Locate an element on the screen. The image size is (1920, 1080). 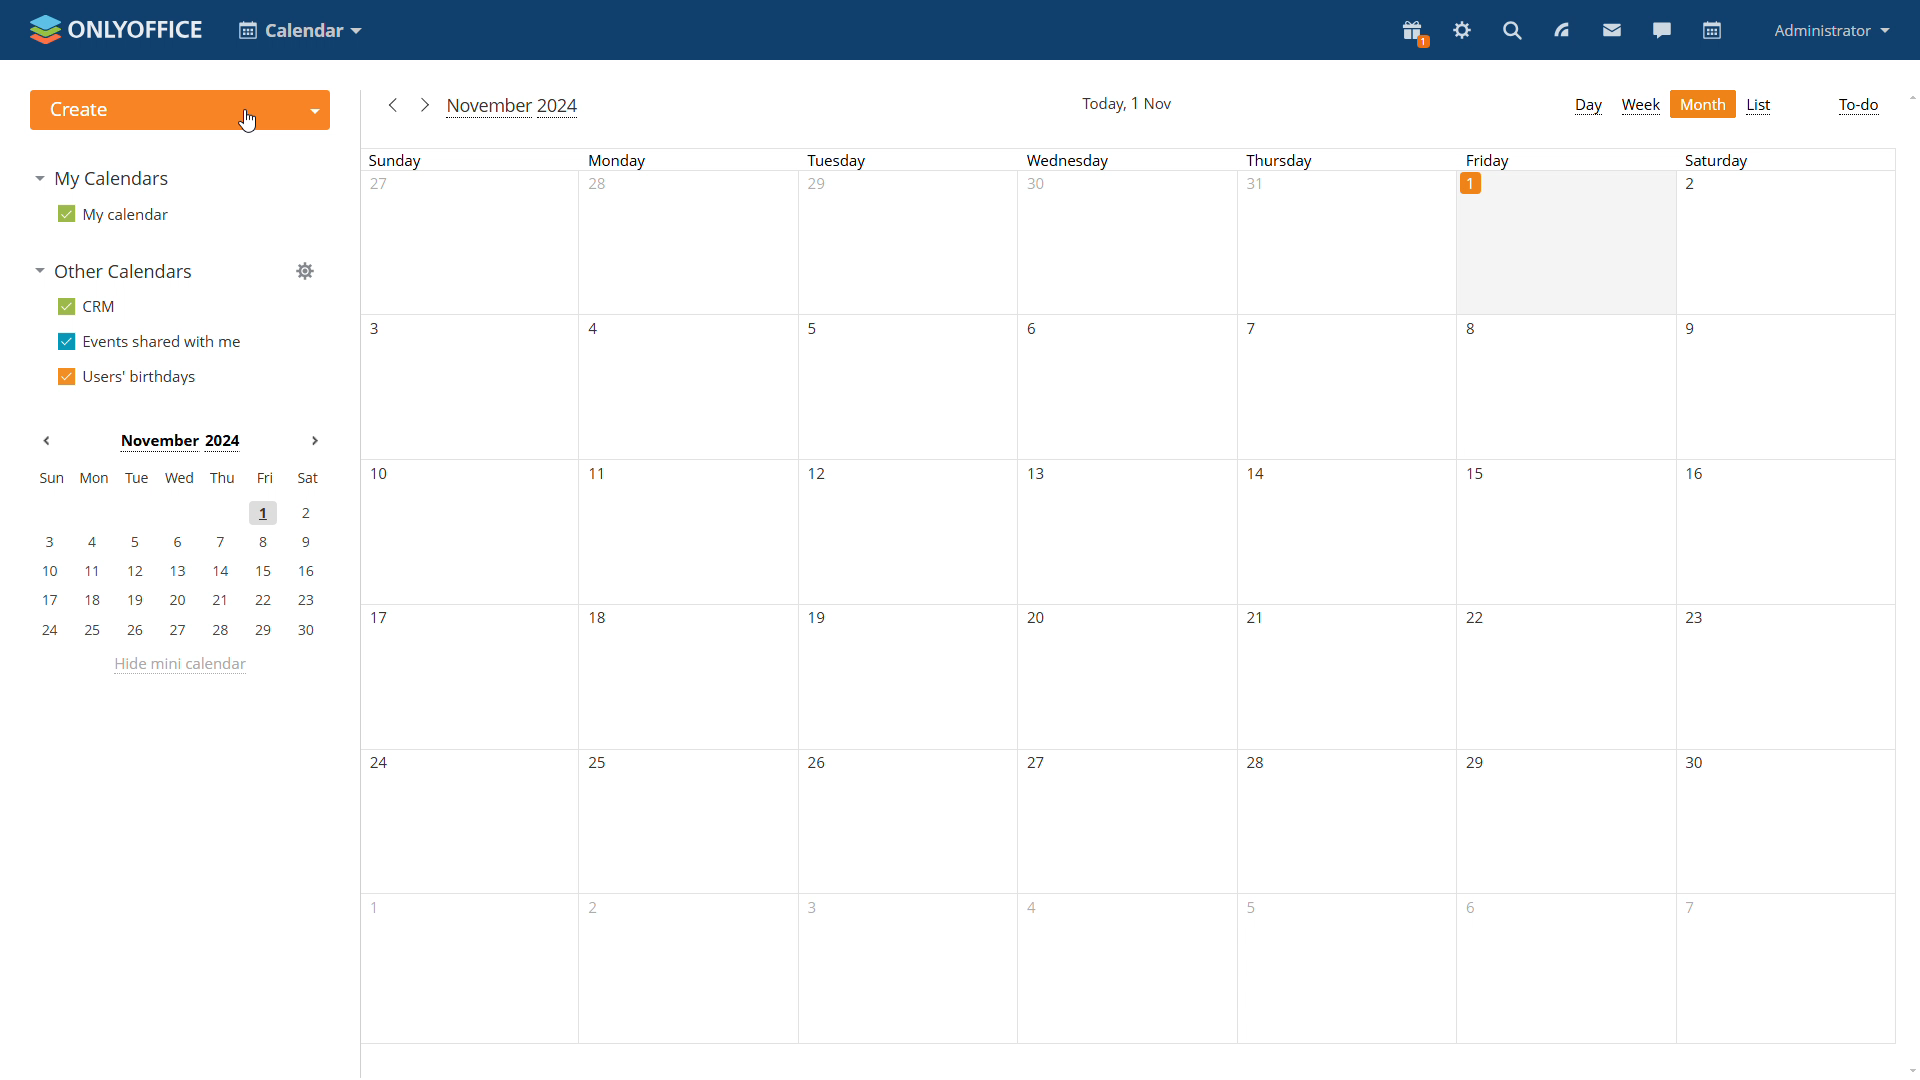
Upcoming Fridays is located at coordinates (1565, 679).